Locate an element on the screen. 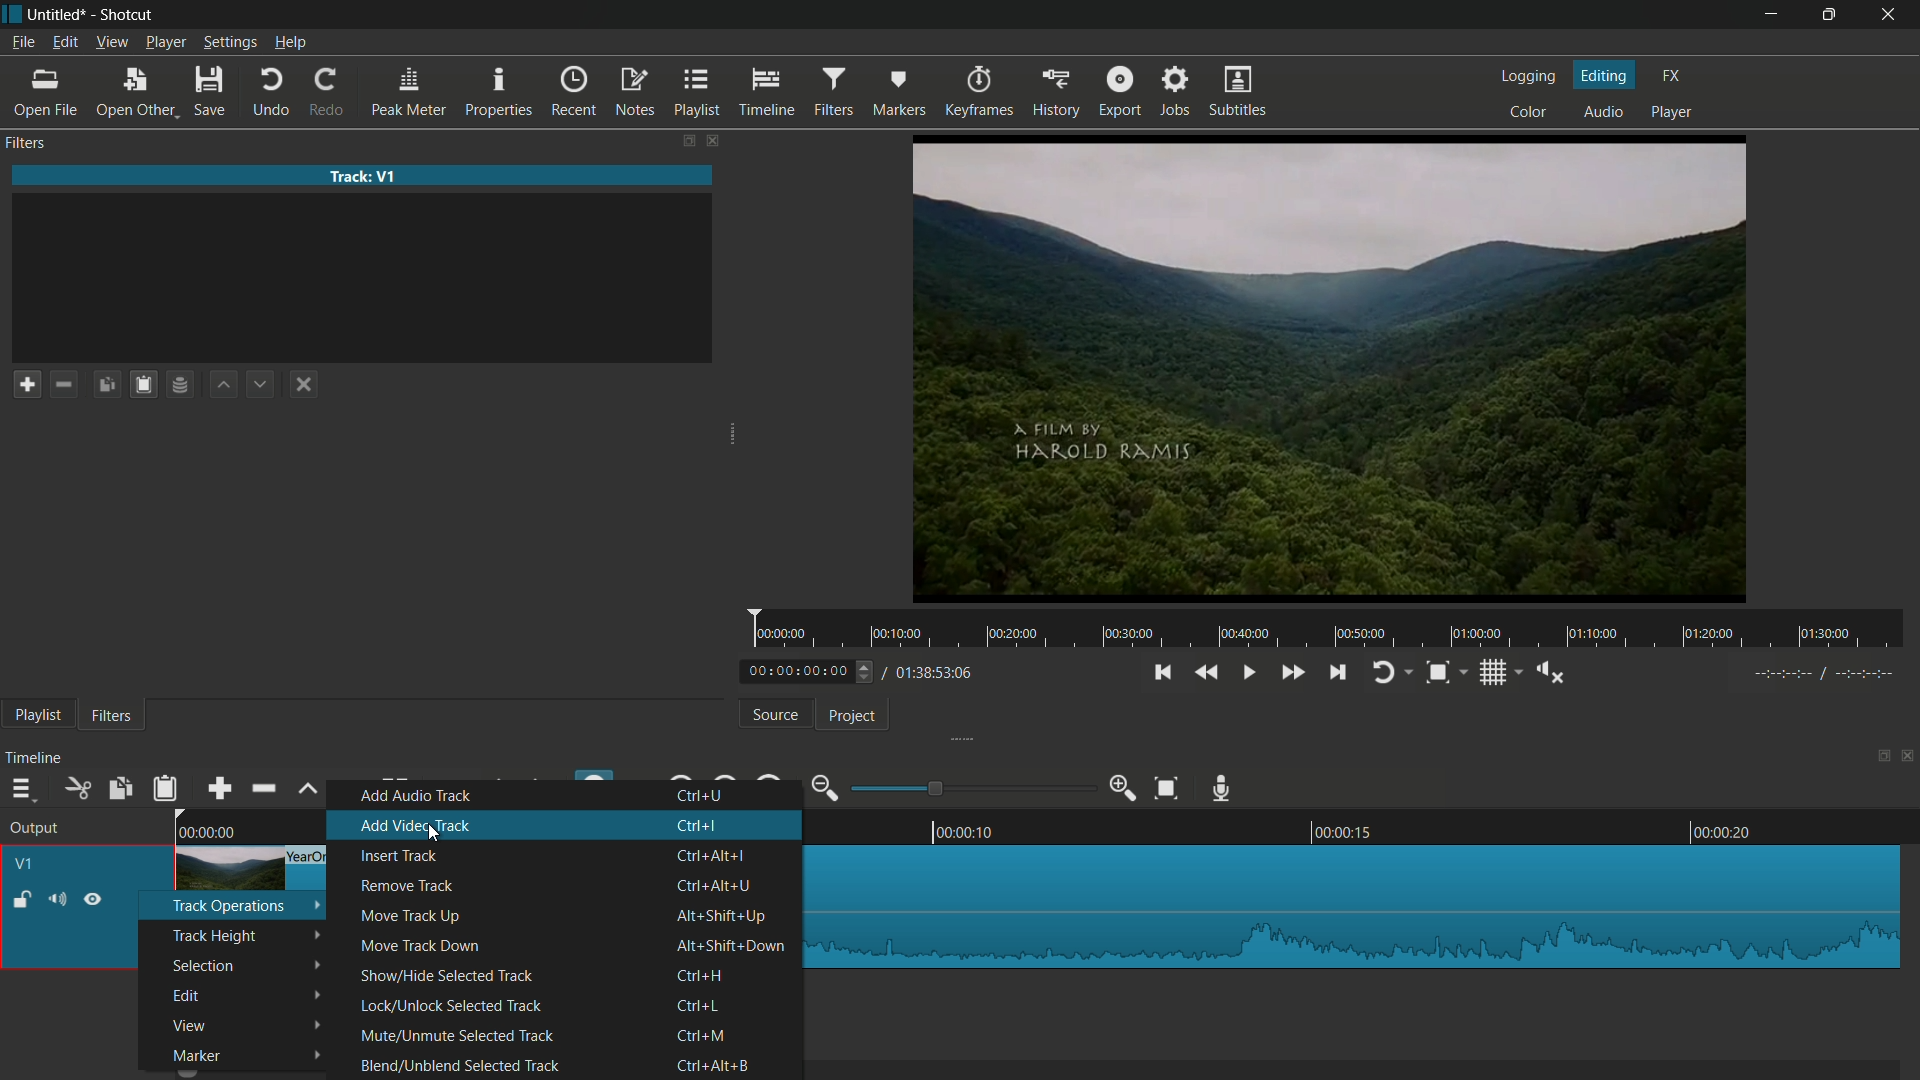 The image size is (1920, 1080). current time is located at coordinates (796, 671).